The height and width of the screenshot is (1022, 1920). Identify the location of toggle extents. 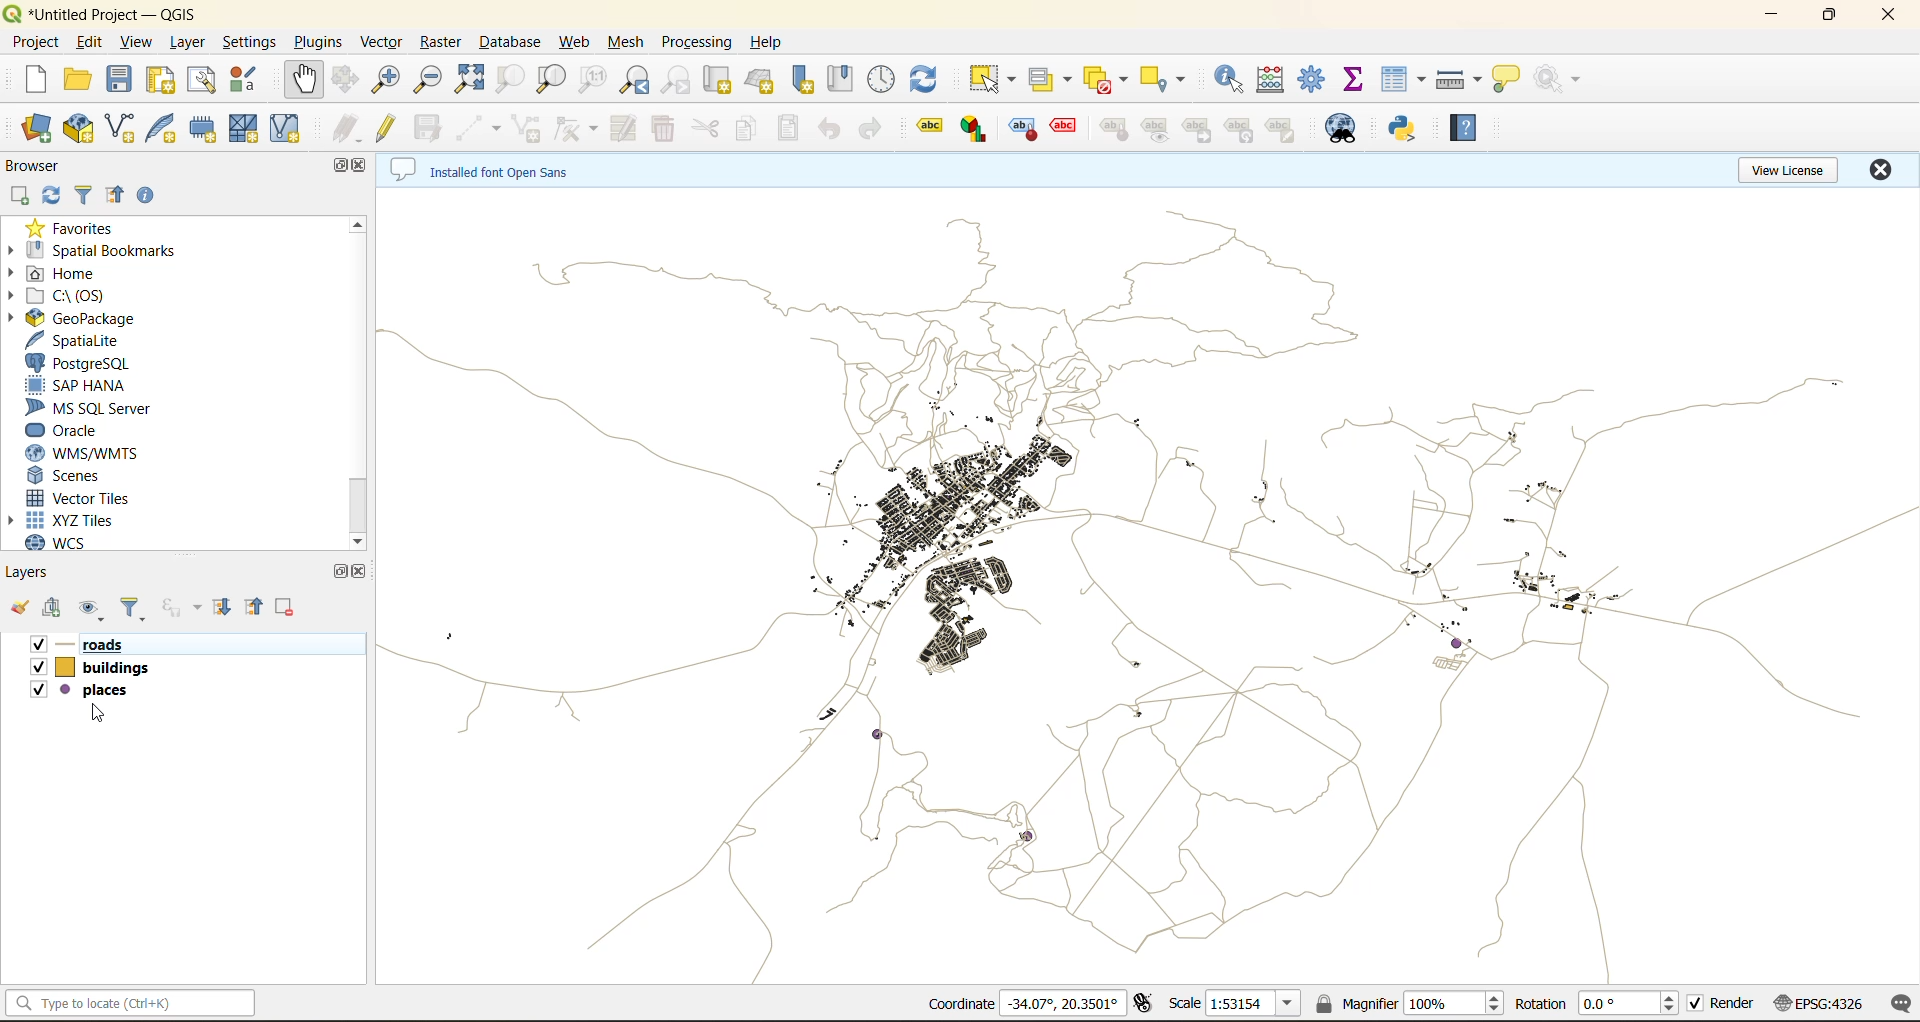
(1141, 1005).